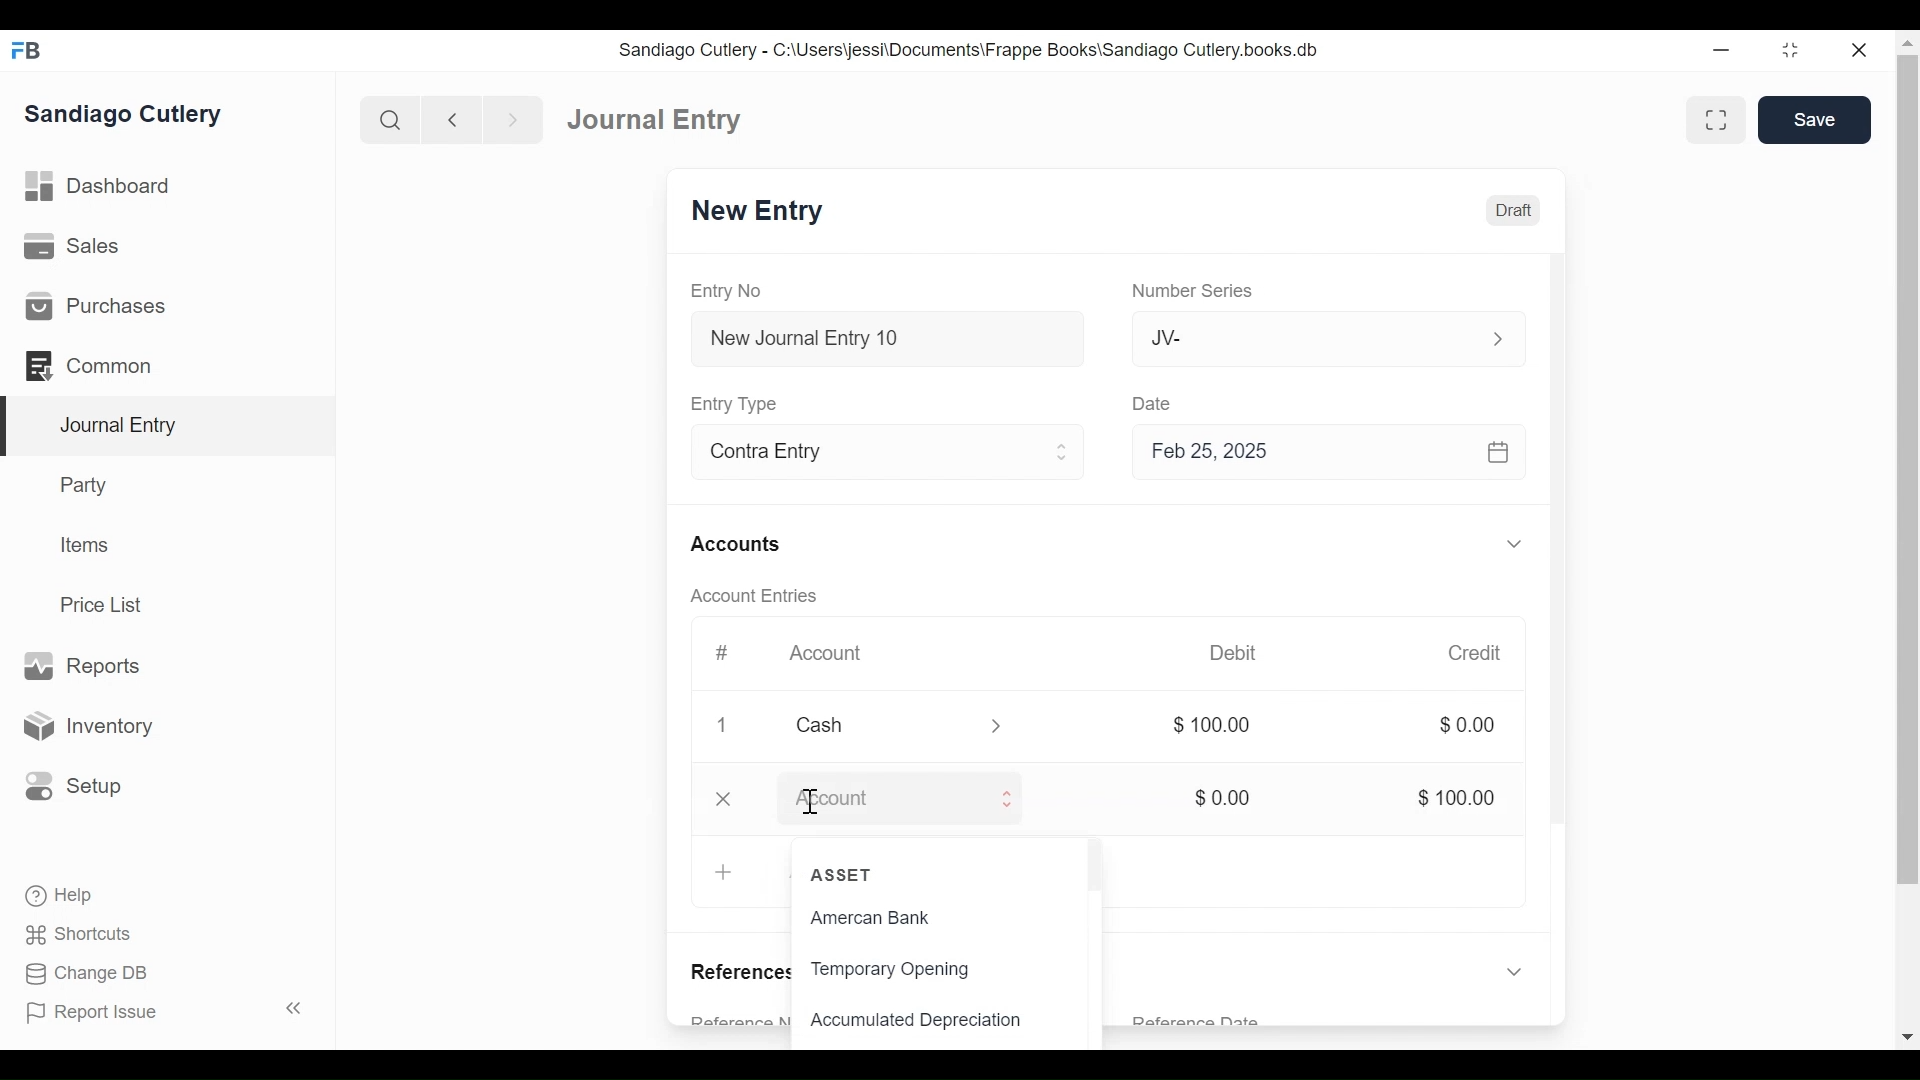  I want to click on Temporary Opening, so click(891, 970).